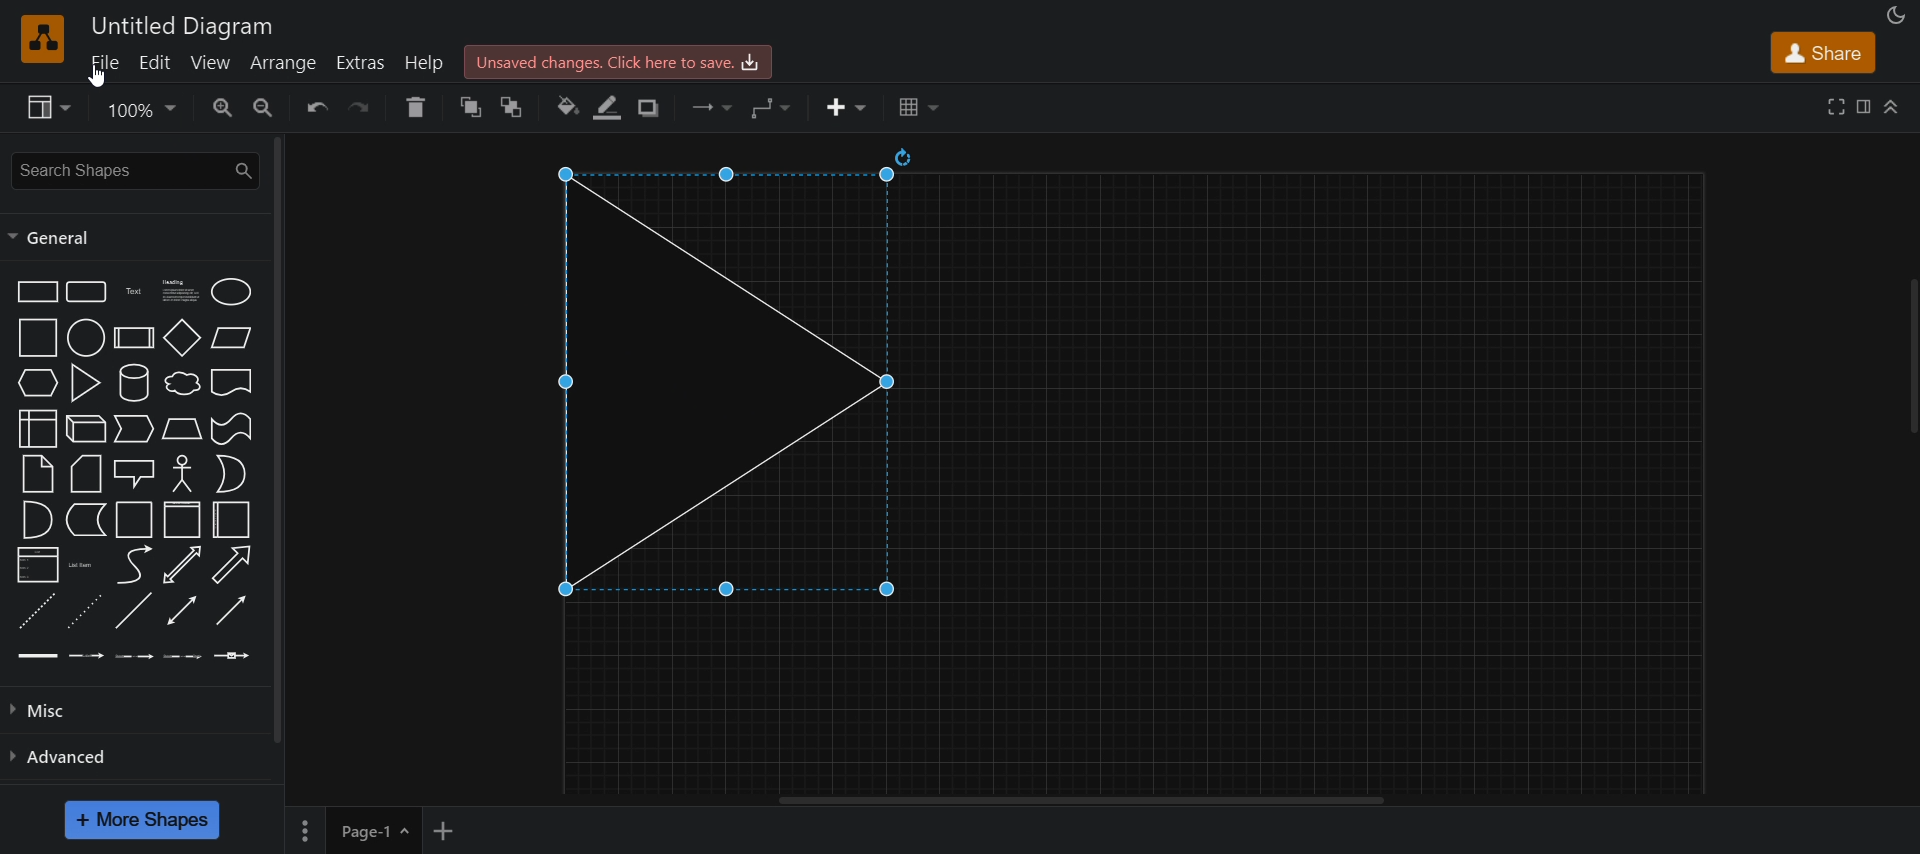 This screenshot has width=1920, height=854. What do you see at coordinates (235, 293) in the screenshot?
I see `ellipse` at bounding box center [235, 293].